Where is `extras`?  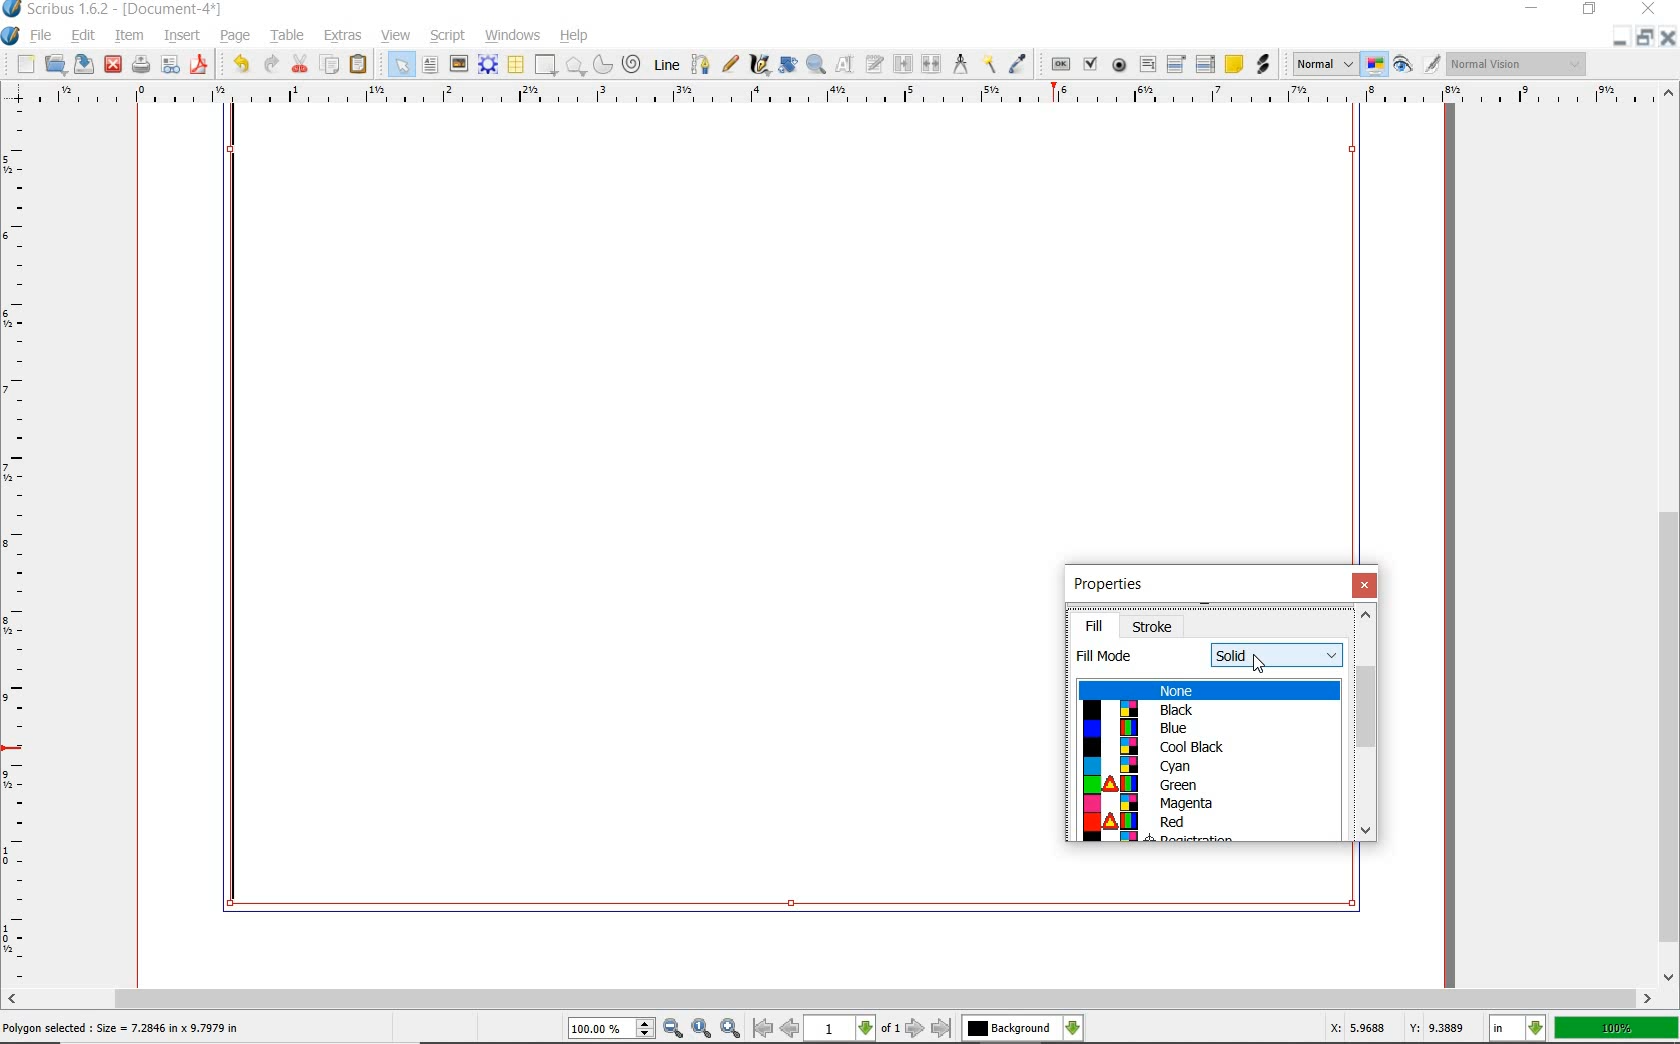 extras is located at coordinates (341, 36).